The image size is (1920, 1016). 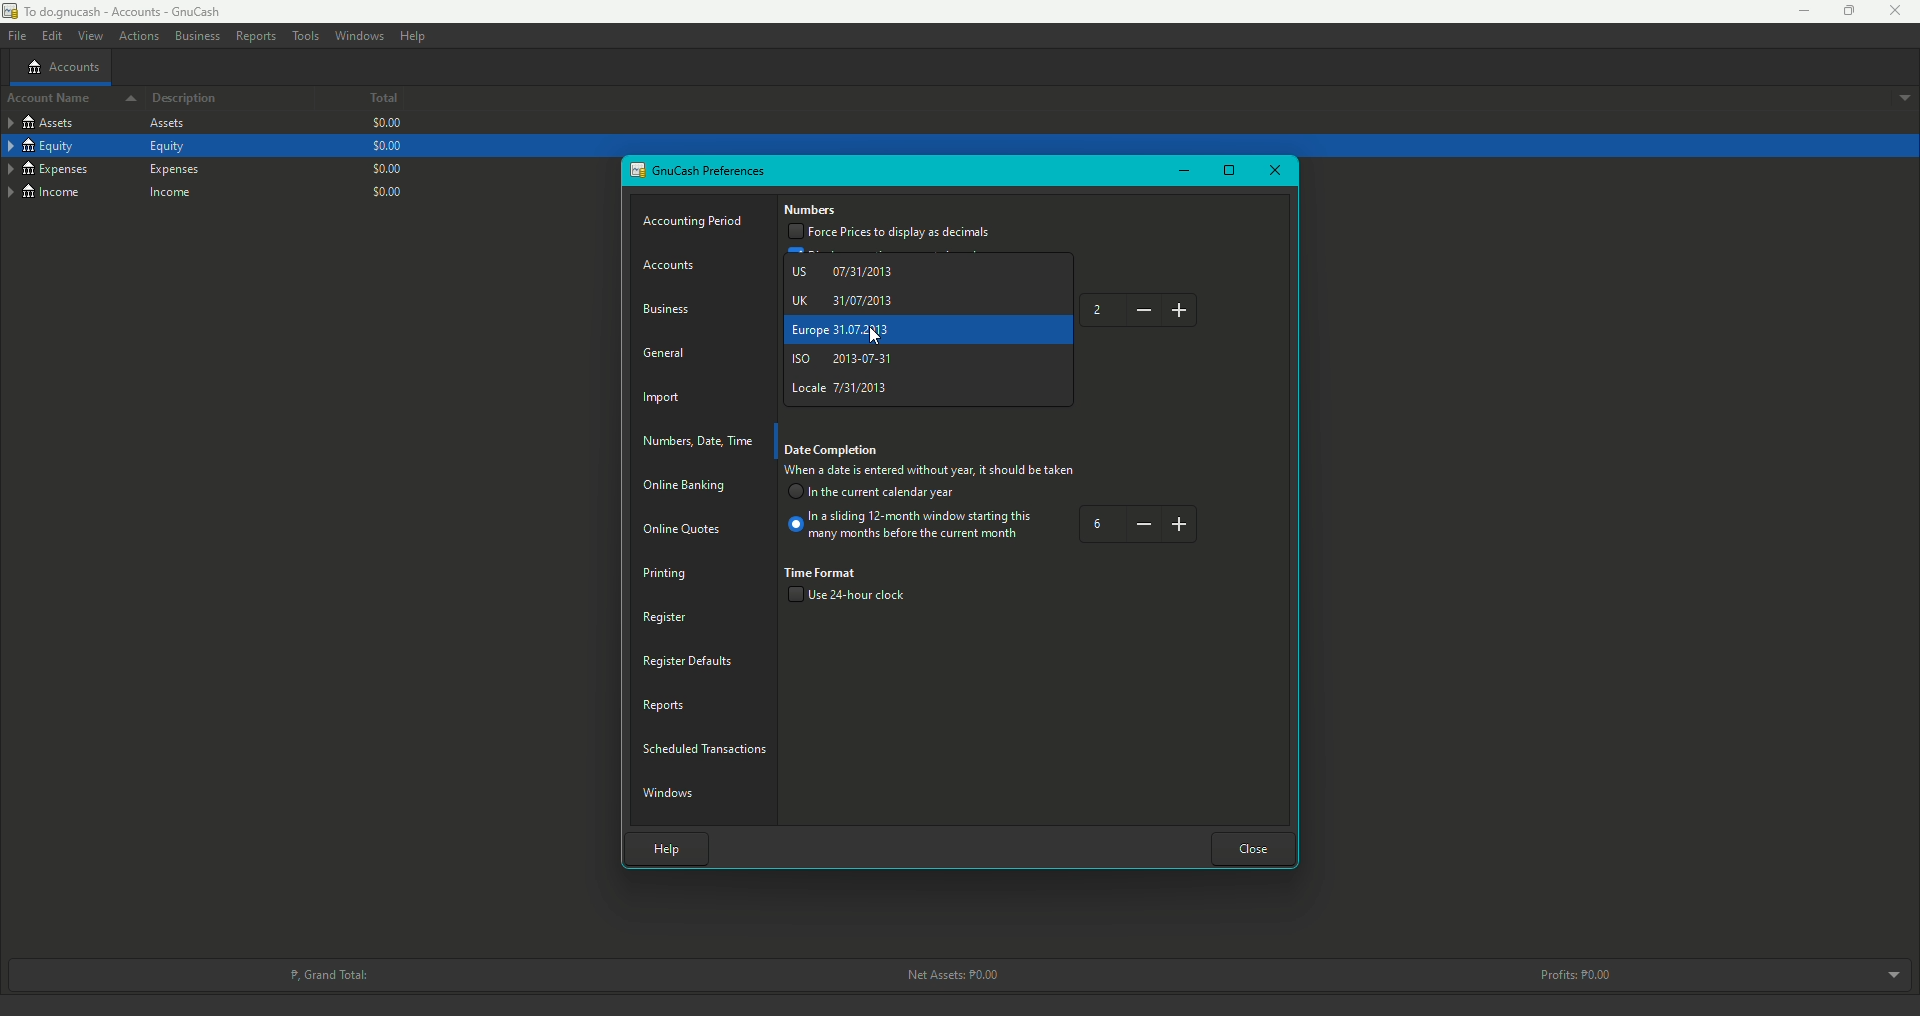 What do you see at coordinates (662, 846) in the screenshot?
I see `Help` at bounding box center [662, 846].